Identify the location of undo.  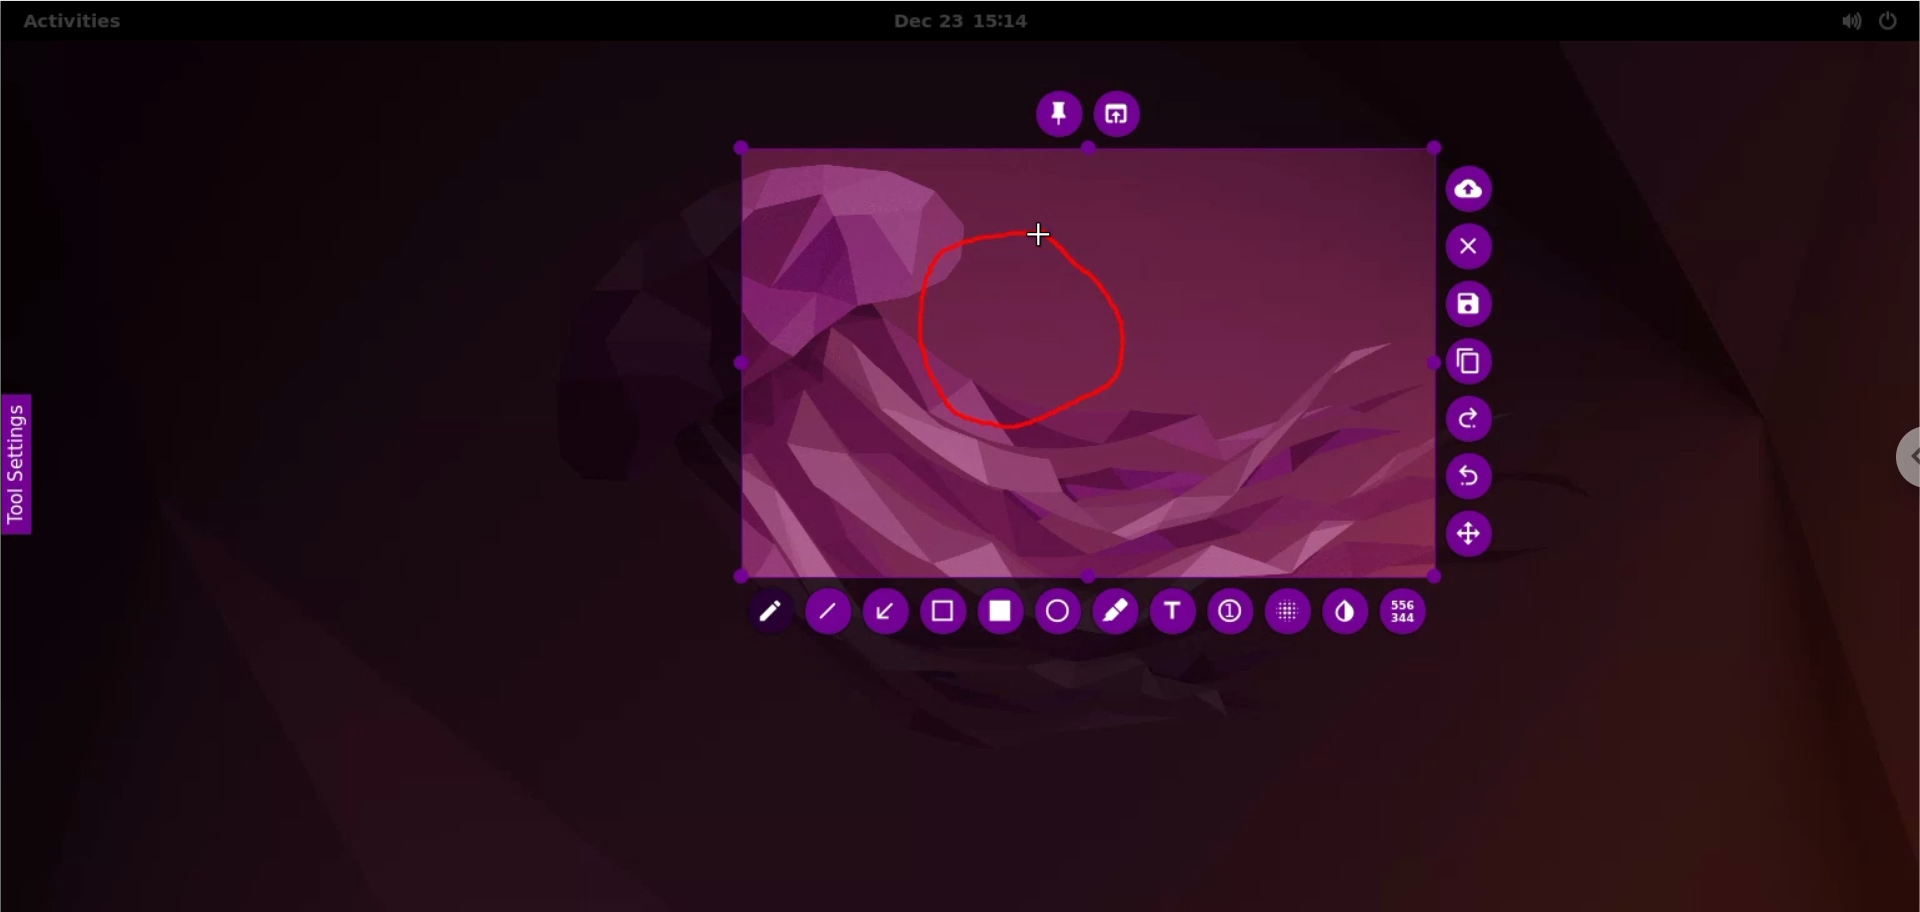
(1474, 477).